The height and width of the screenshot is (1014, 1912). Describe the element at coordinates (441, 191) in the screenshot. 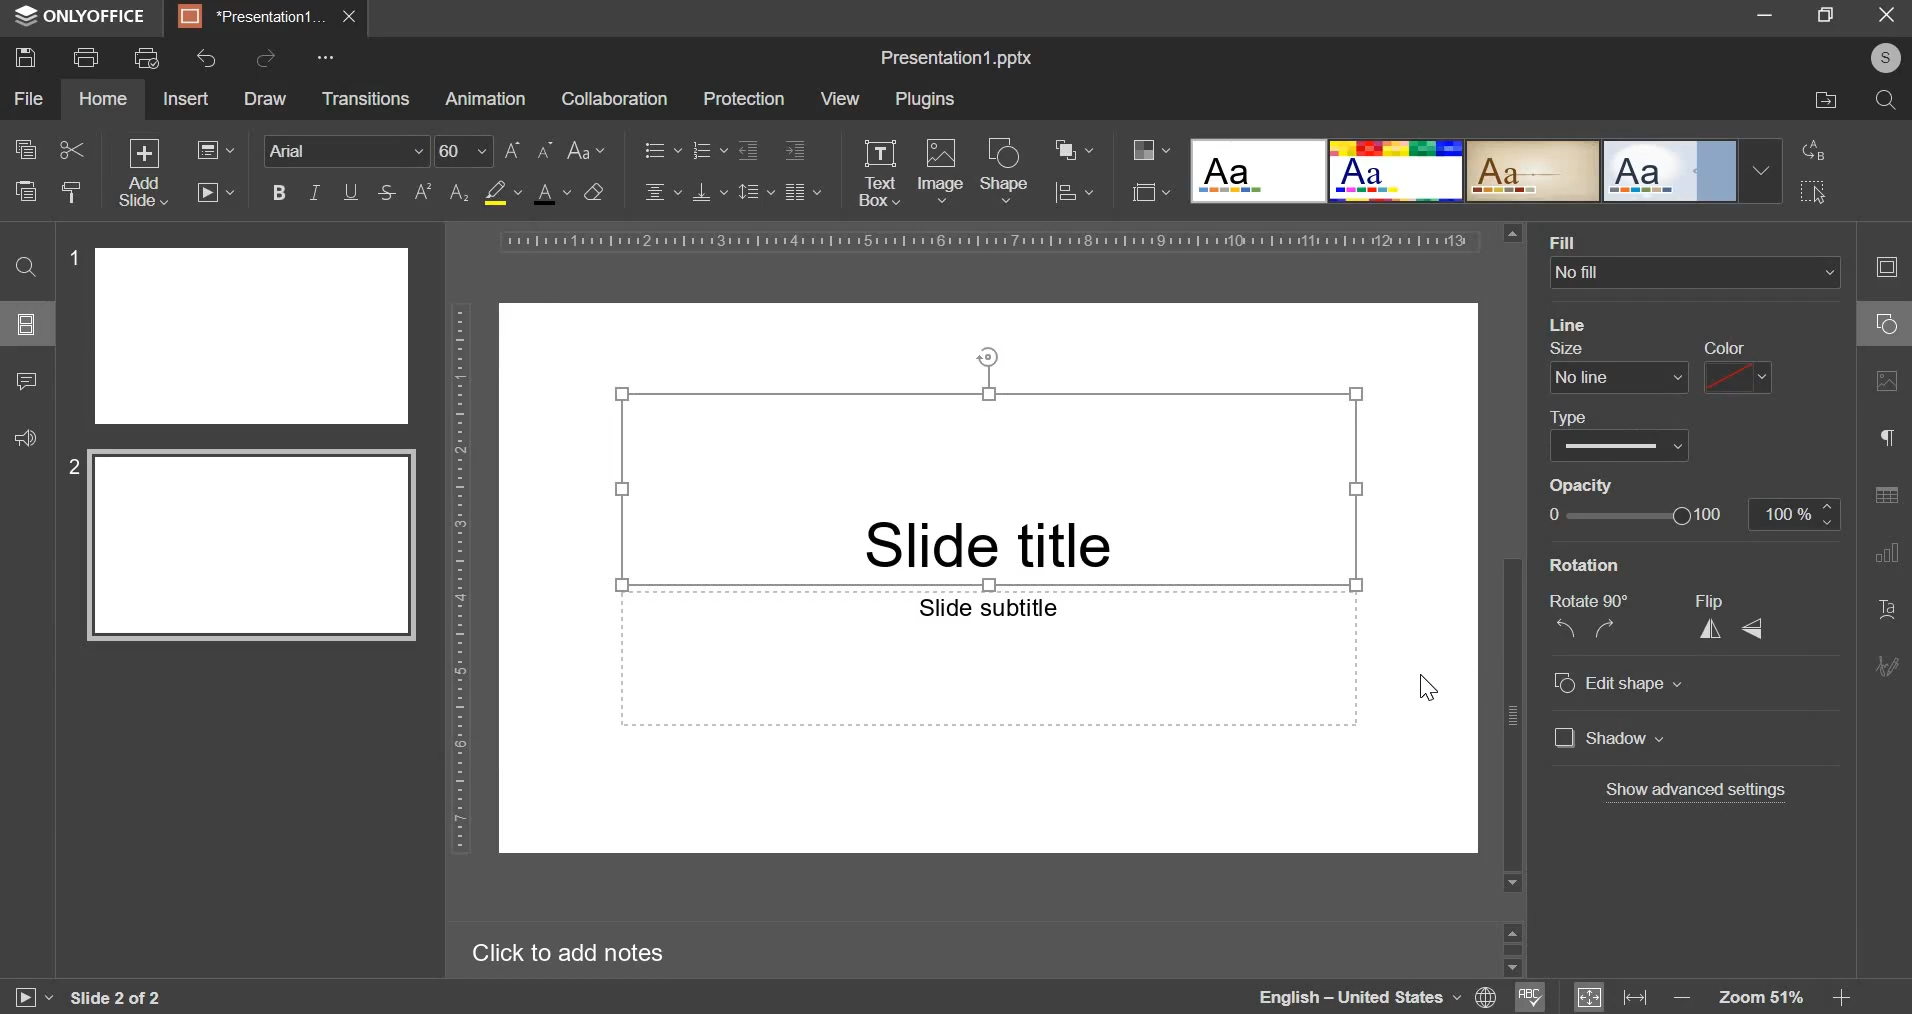

I see `subscript & superscript` at that location.